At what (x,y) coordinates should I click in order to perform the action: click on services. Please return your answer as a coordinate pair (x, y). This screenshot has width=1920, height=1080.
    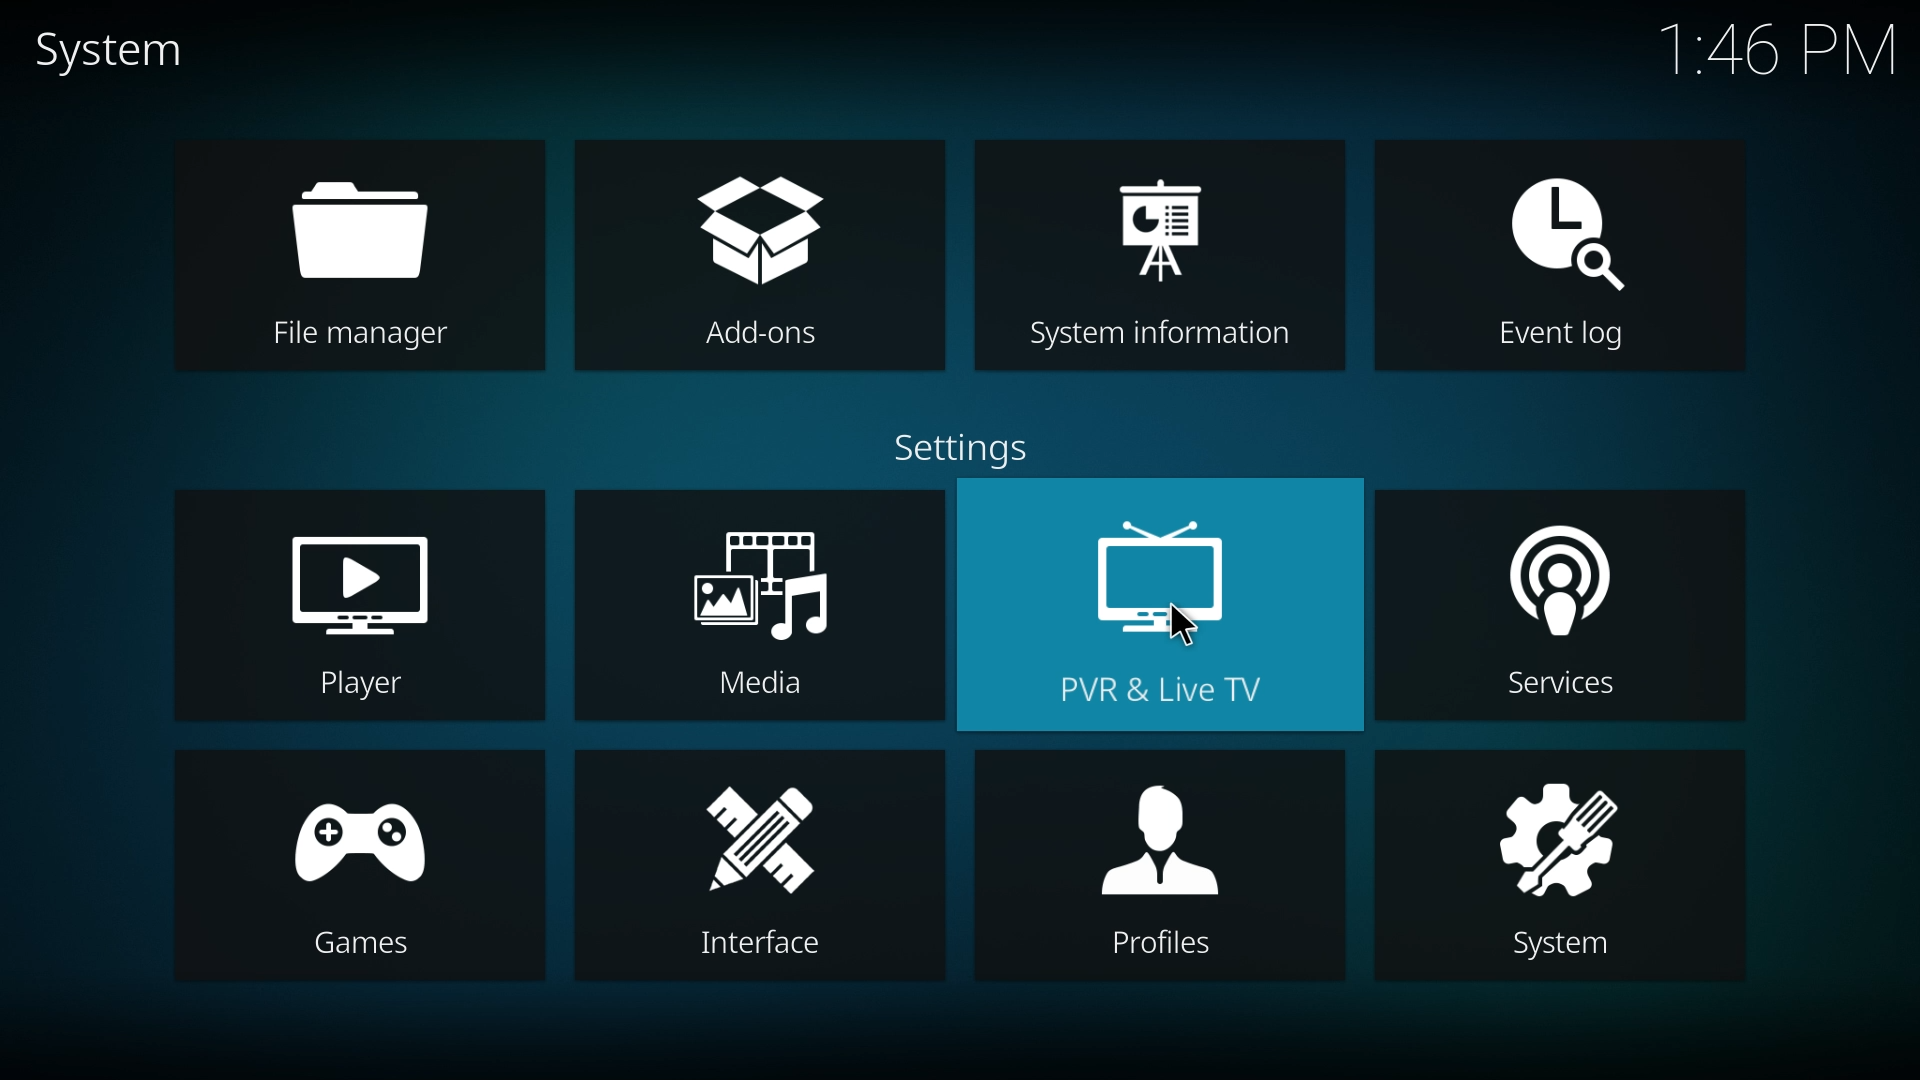
    Looking at the image, I should click on (1560, 606).